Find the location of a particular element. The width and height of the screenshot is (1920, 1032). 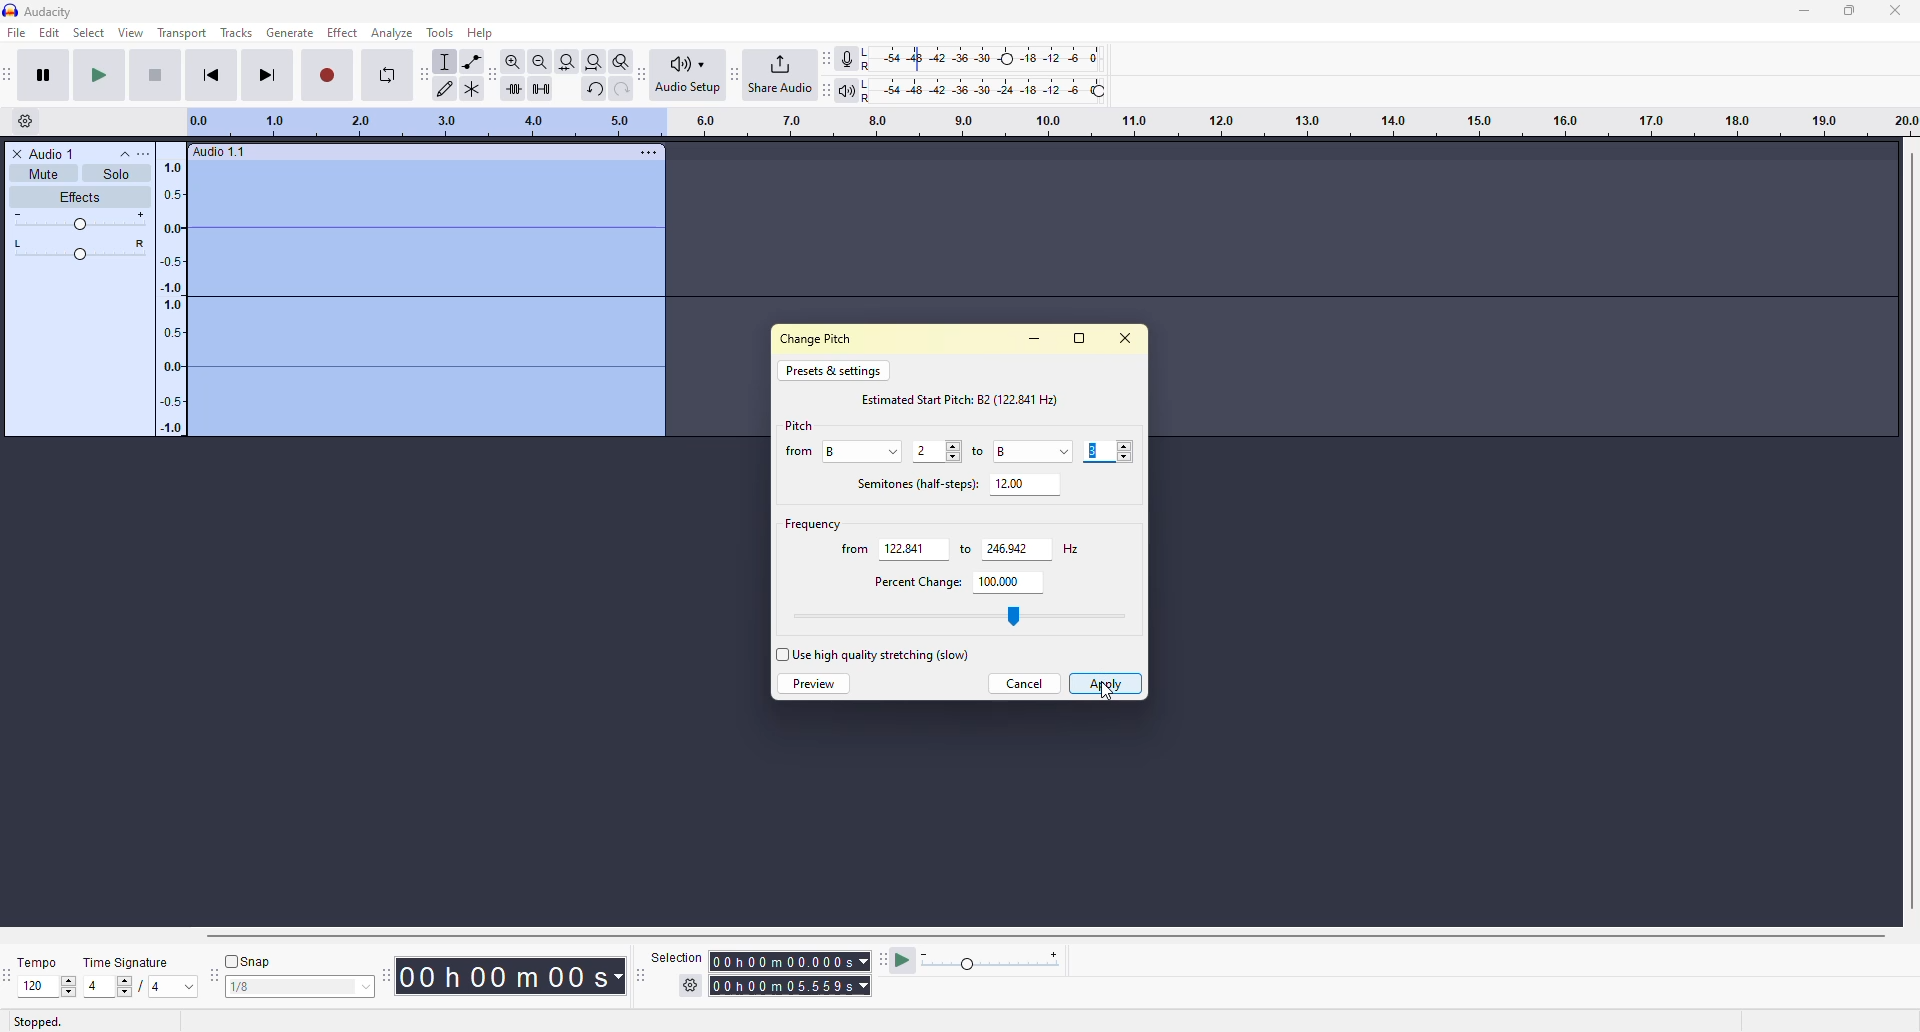

down is located at coordinates (68, 992).